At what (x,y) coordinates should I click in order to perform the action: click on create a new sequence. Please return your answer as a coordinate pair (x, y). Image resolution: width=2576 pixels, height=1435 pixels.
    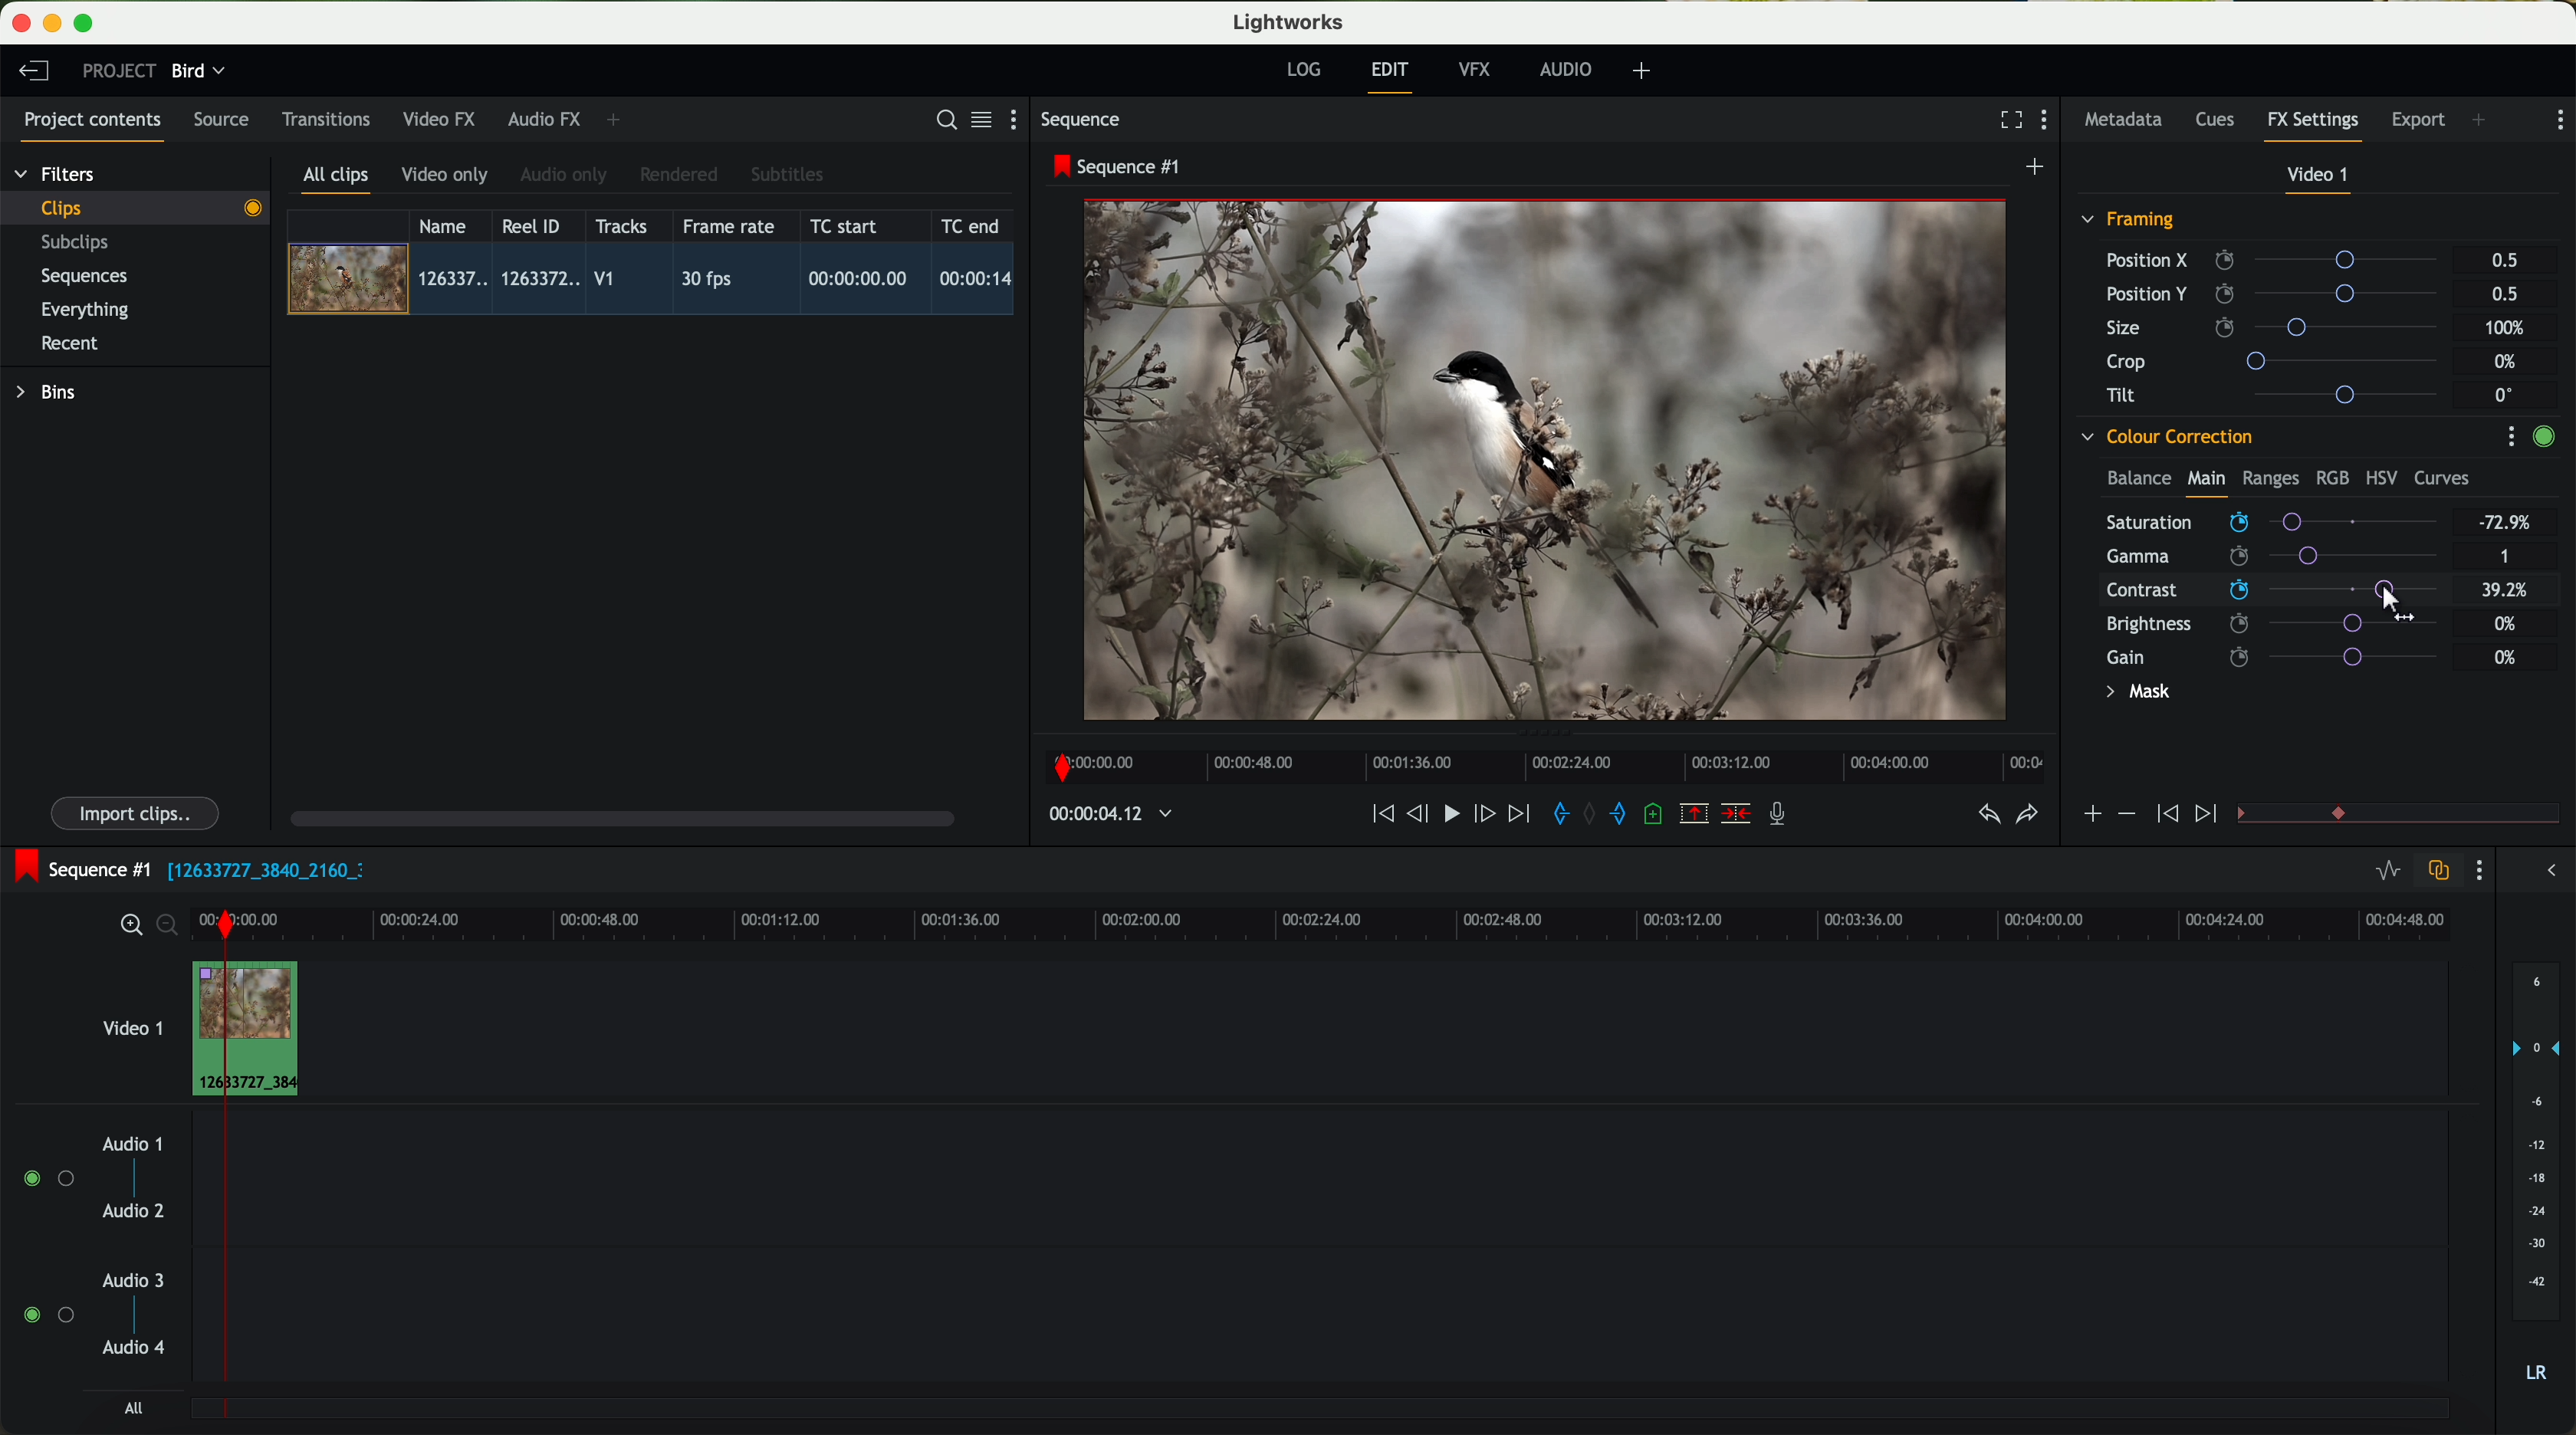
    Looking at the image, I should click on (2038, 168).